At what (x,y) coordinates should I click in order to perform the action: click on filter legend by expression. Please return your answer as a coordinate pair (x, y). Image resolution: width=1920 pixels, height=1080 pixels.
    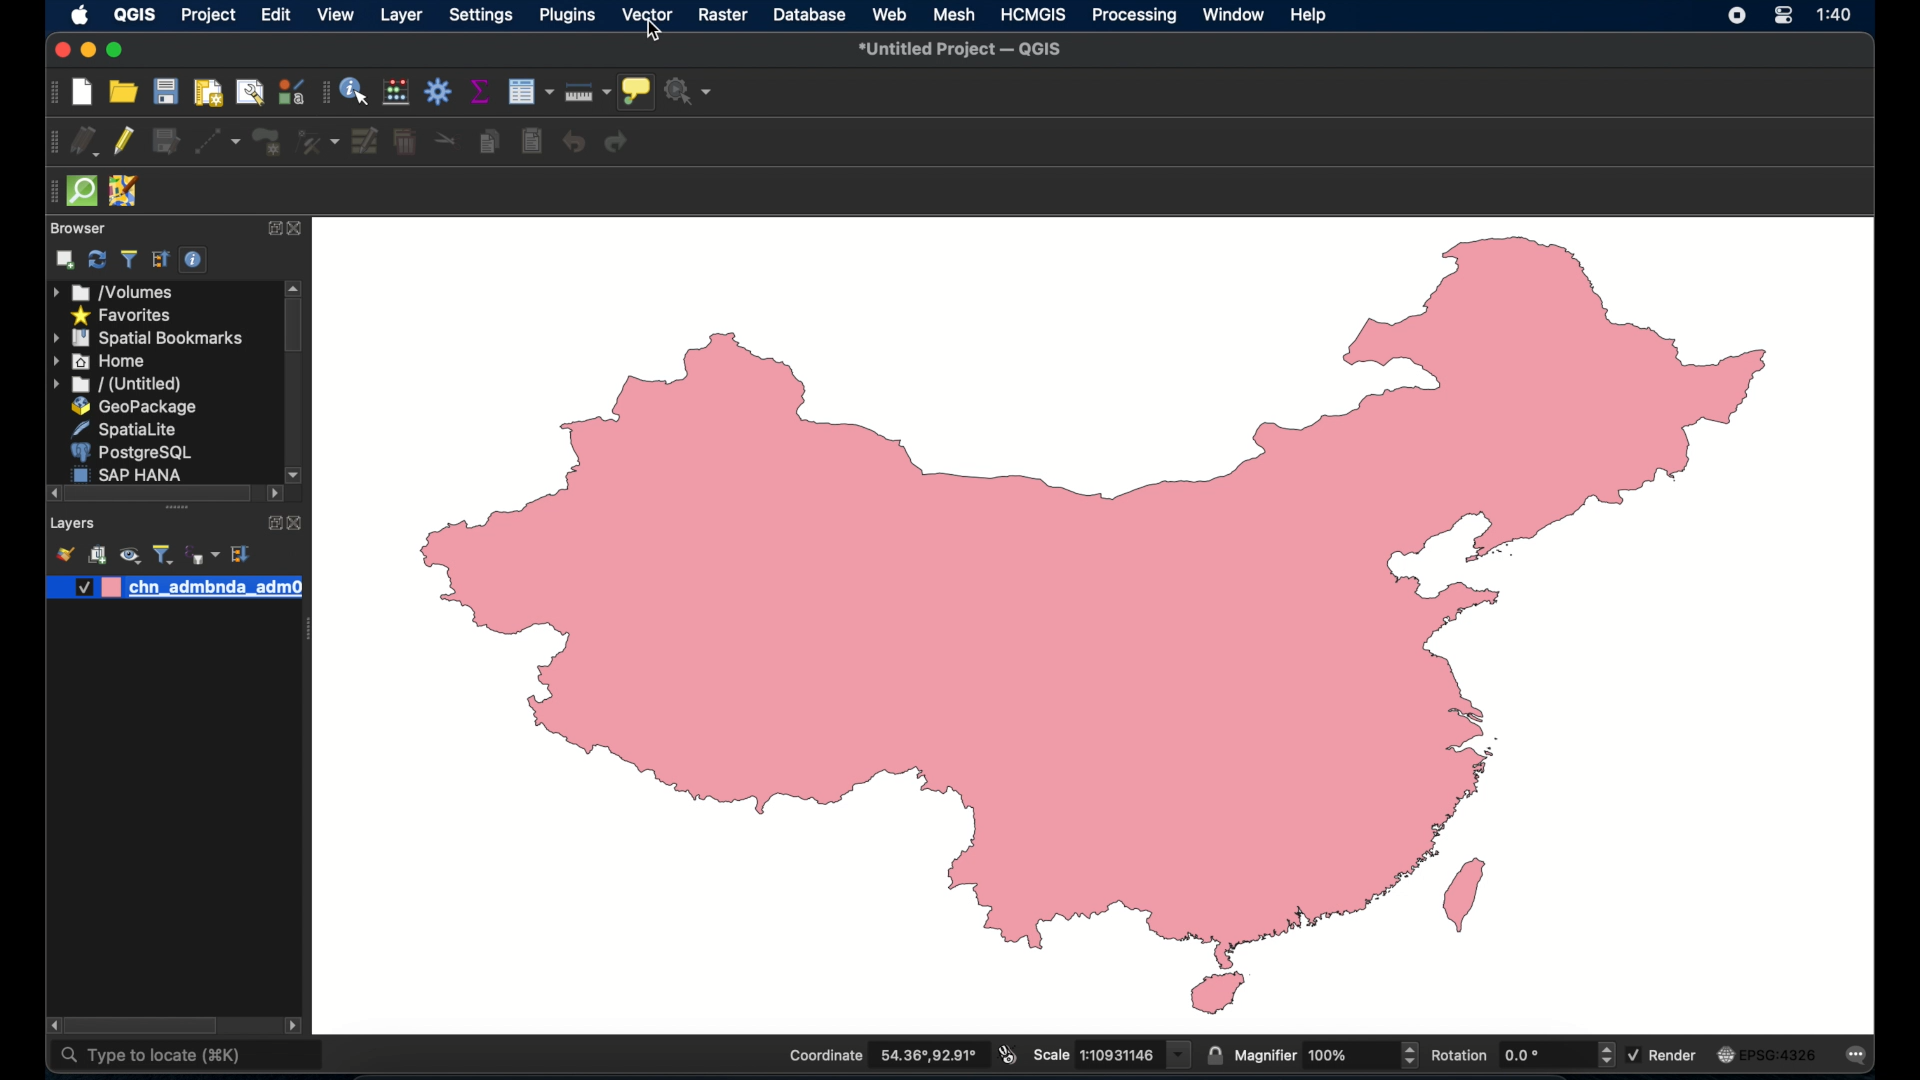
    Looking at the image, I should click on (201, 555).